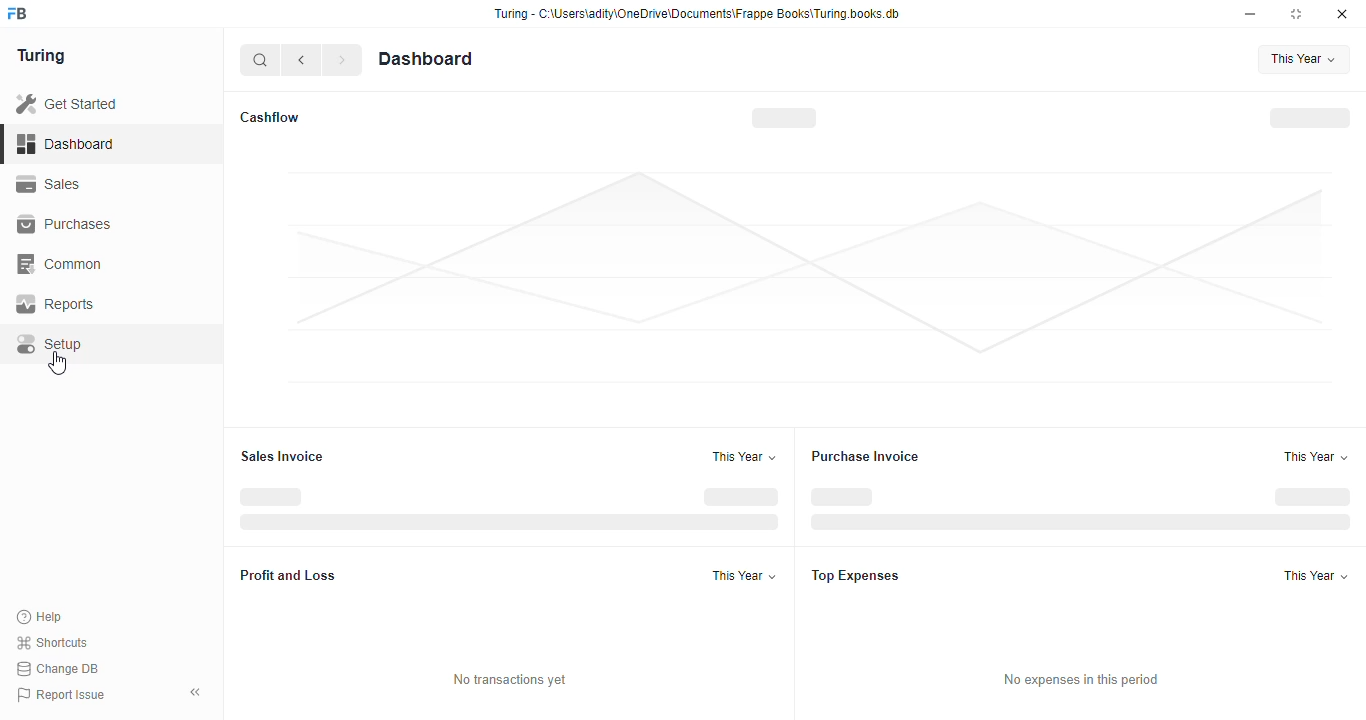 The image size is (1366, 720). What do you see at coordinates (108, 341) in the screenshot?
I see `Setup` at bounding box center [108, 341].